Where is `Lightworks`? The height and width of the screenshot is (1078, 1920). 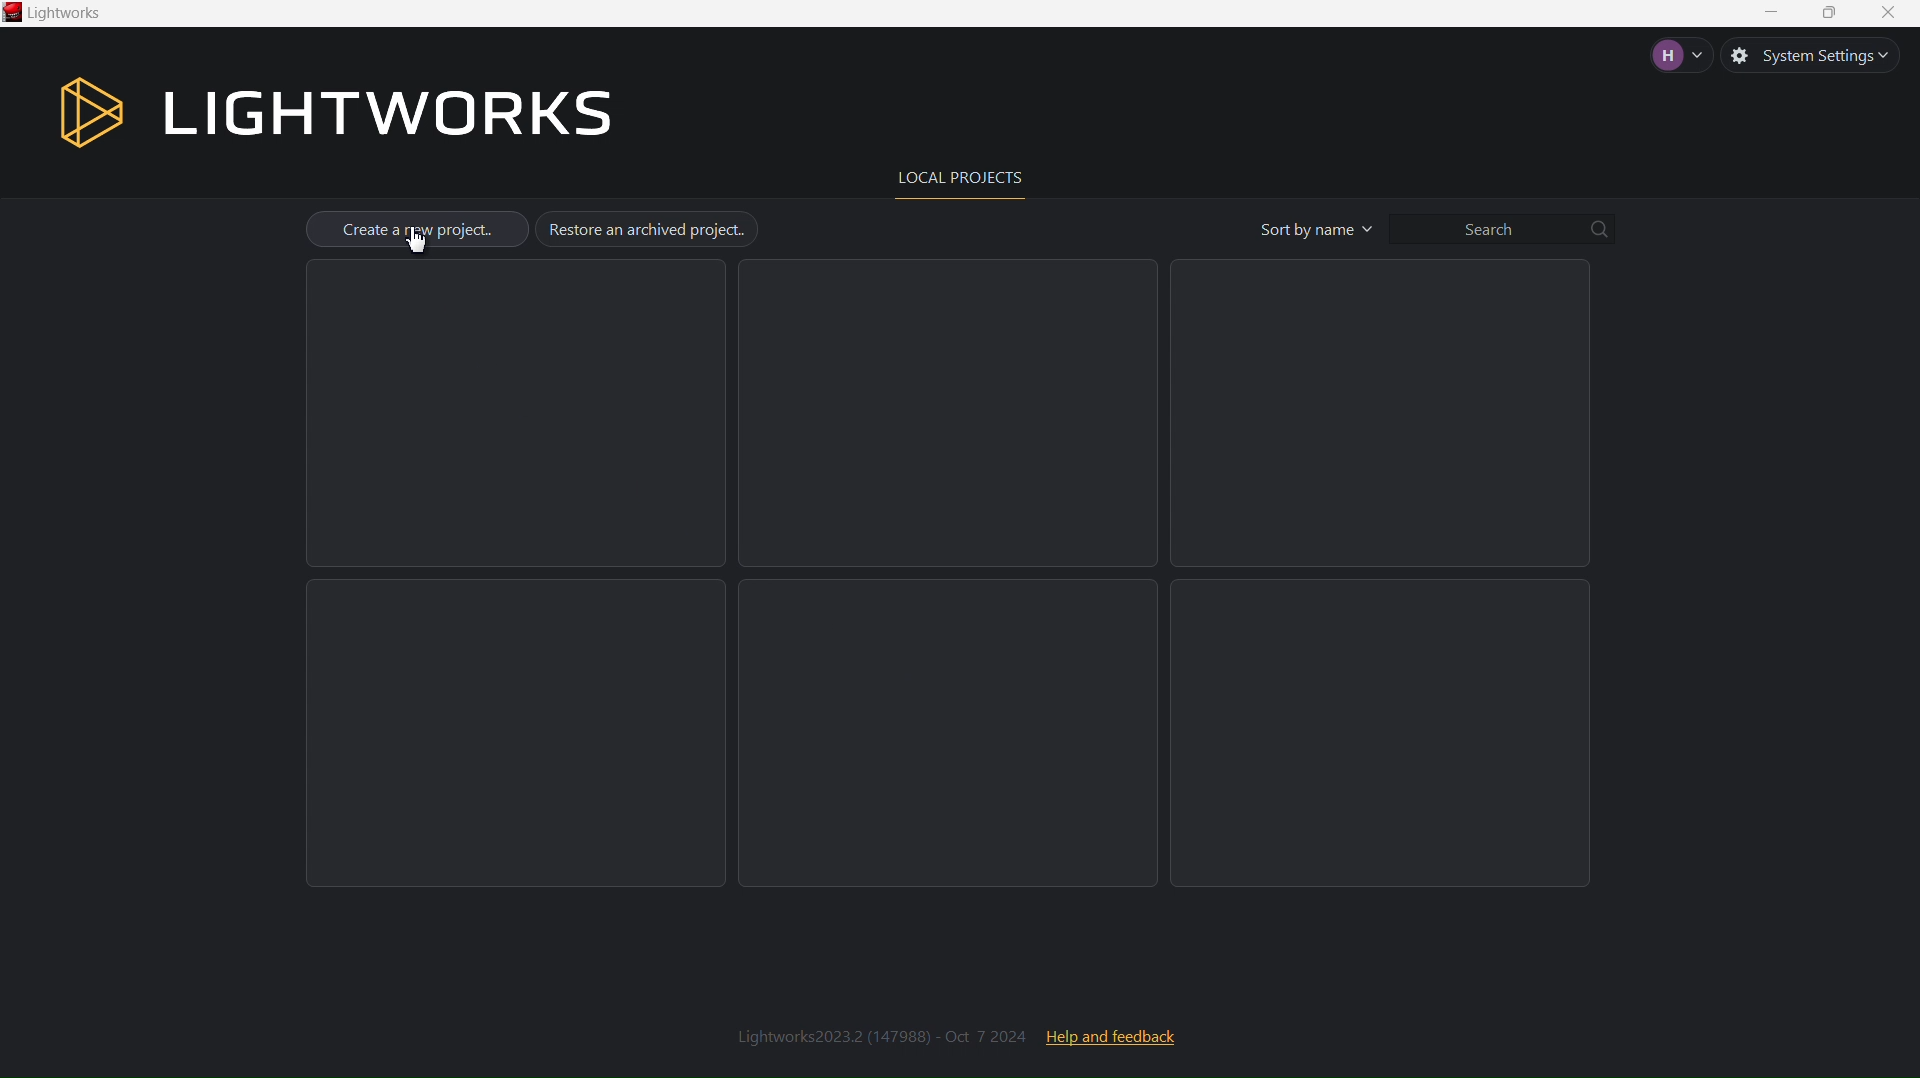 Lightworks is located at coordinates (386, 113).